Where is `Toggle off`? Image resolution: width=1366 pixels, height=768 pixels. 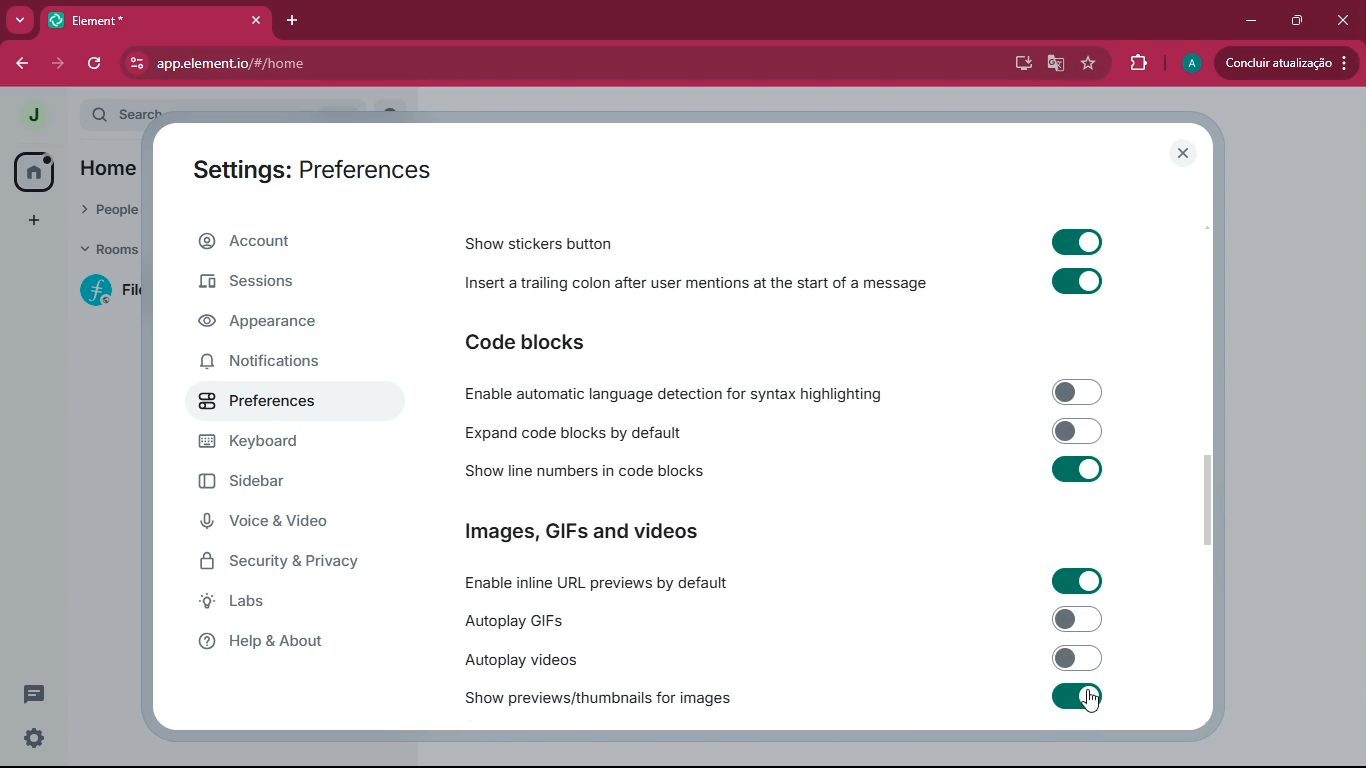 Toggle off is located at coordinates (1077, 657).